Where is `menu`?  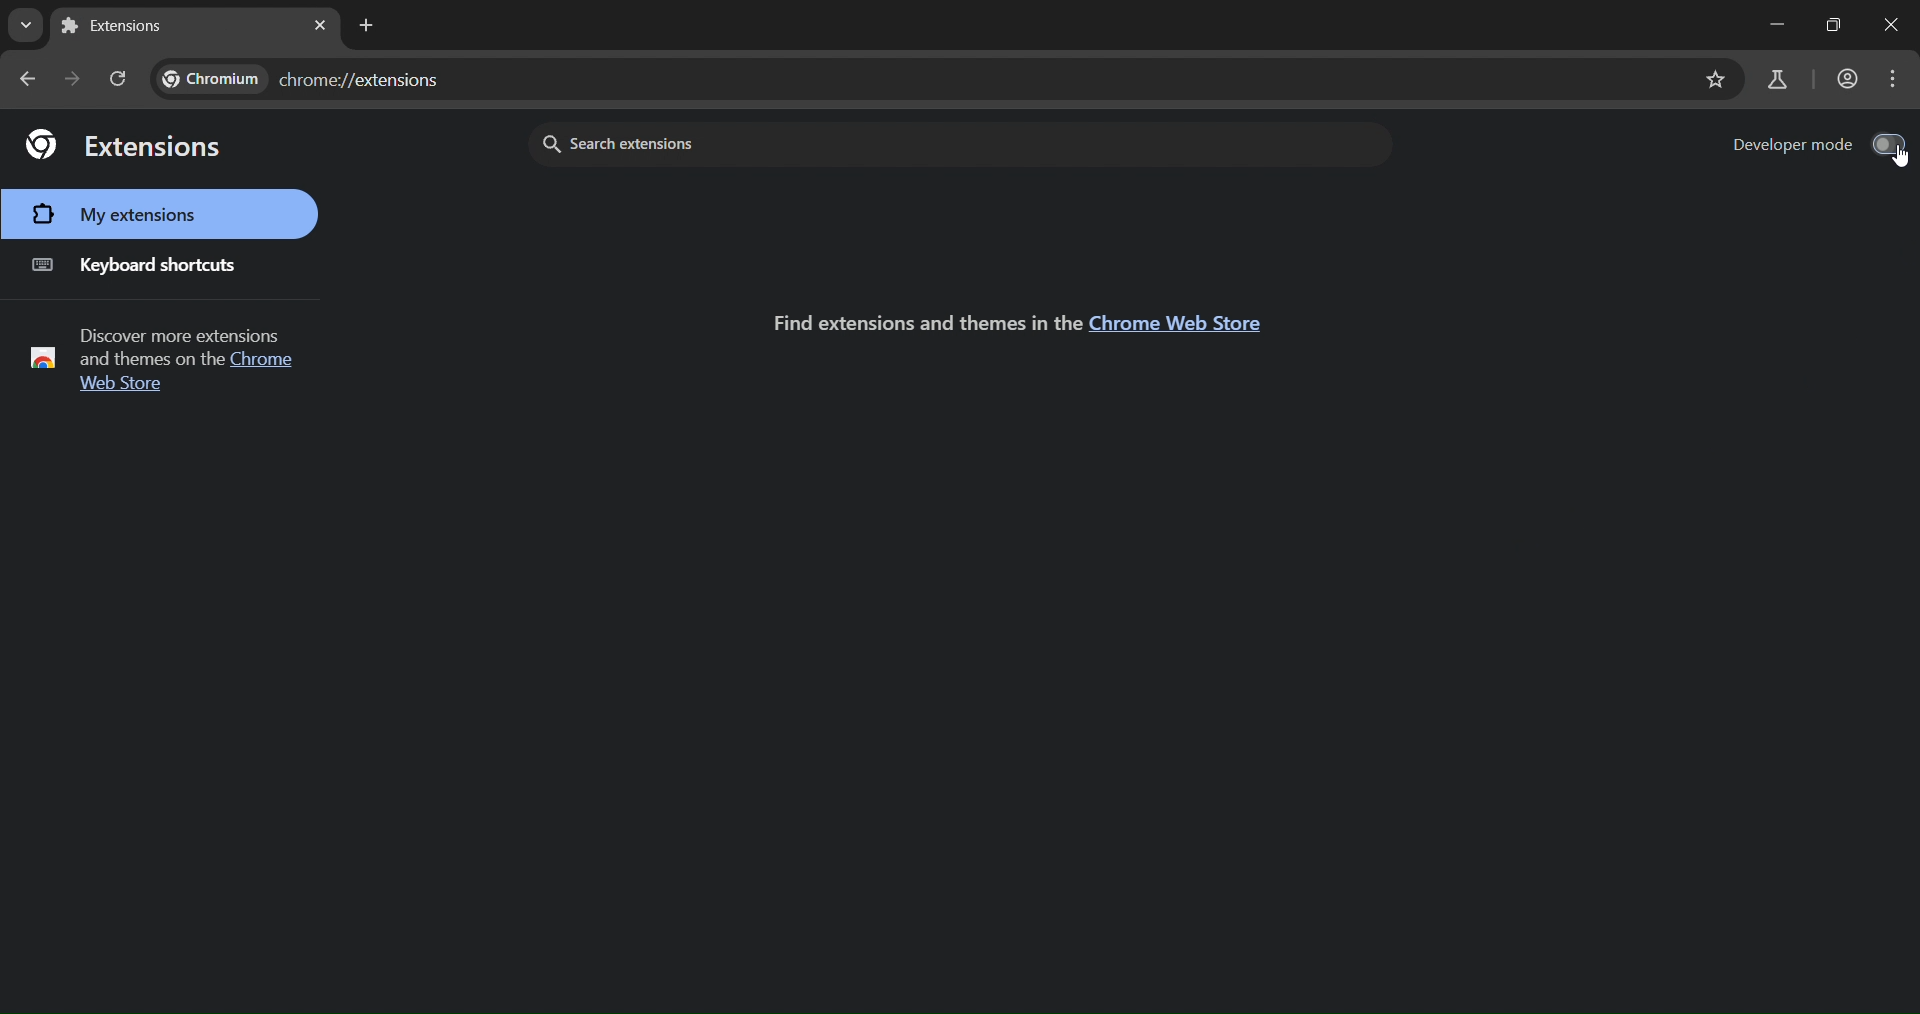 menu is located at coordinates (1895, 81).